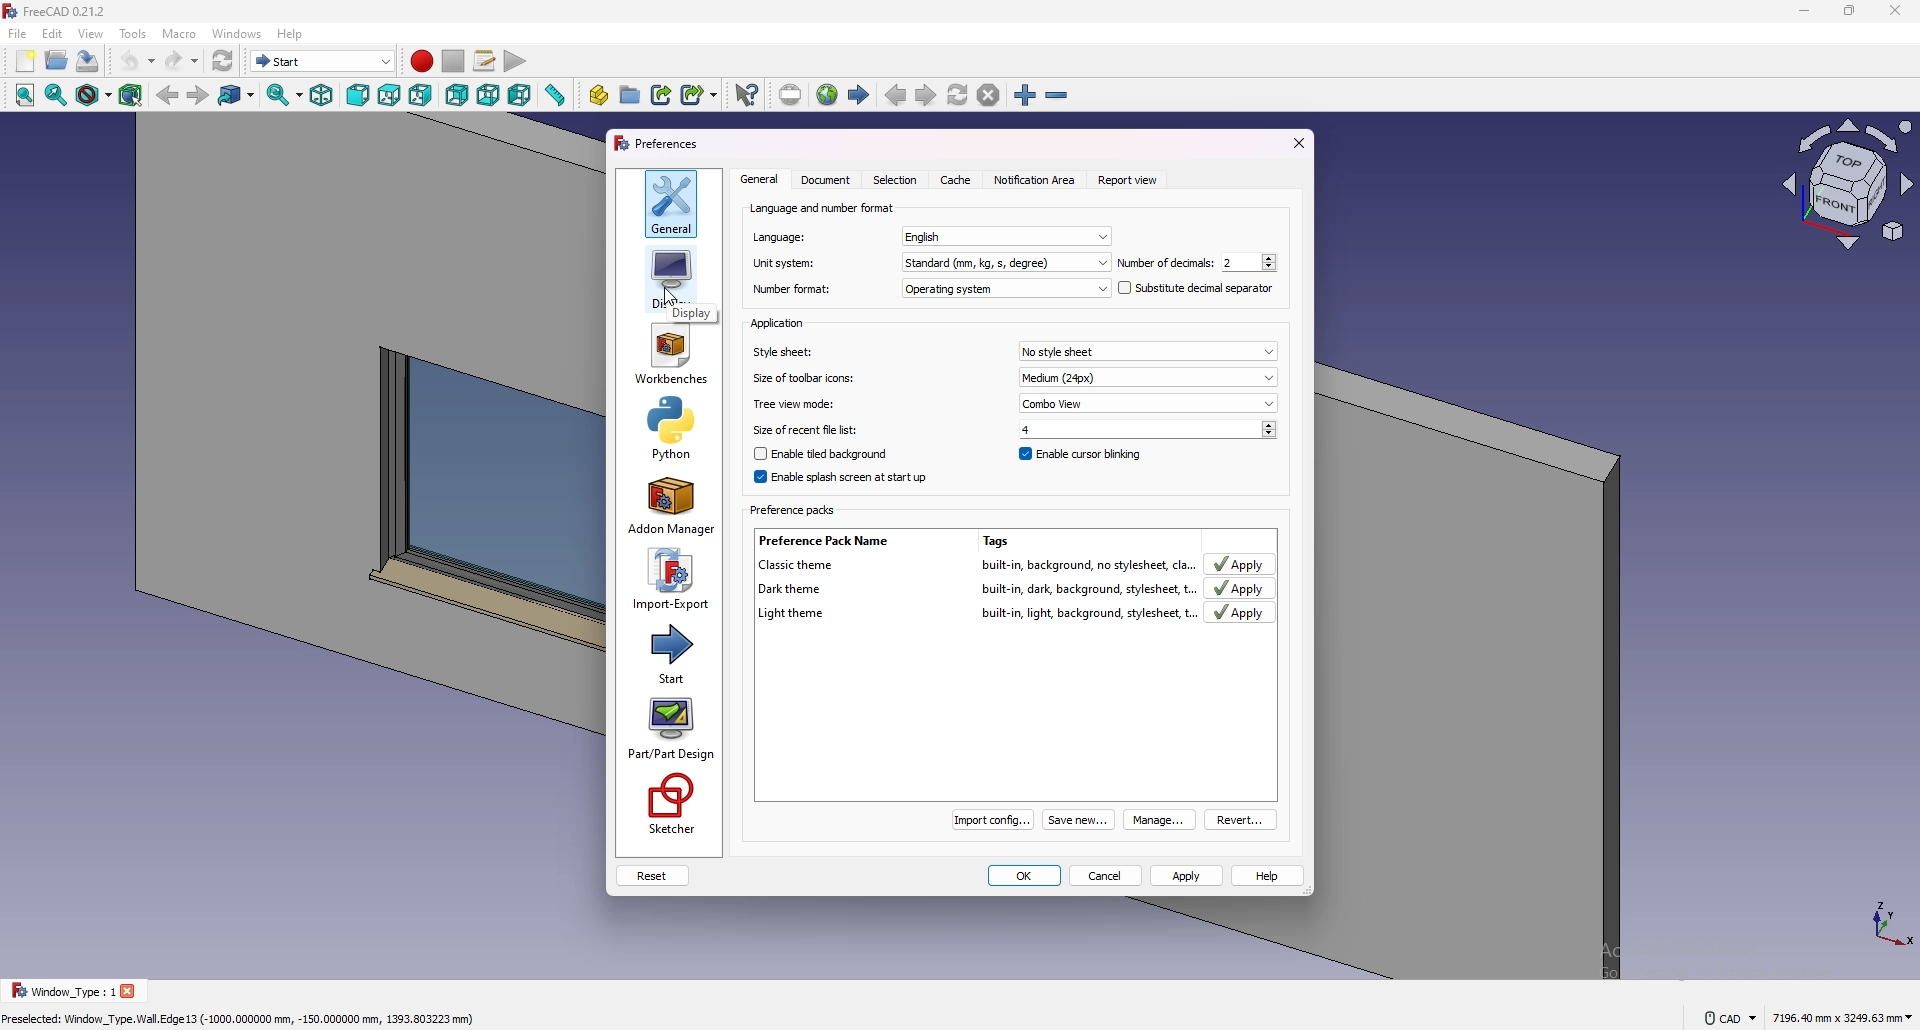  Describe the element at coordinates (1005, 235) in the screenshot. I see `english` at that location.